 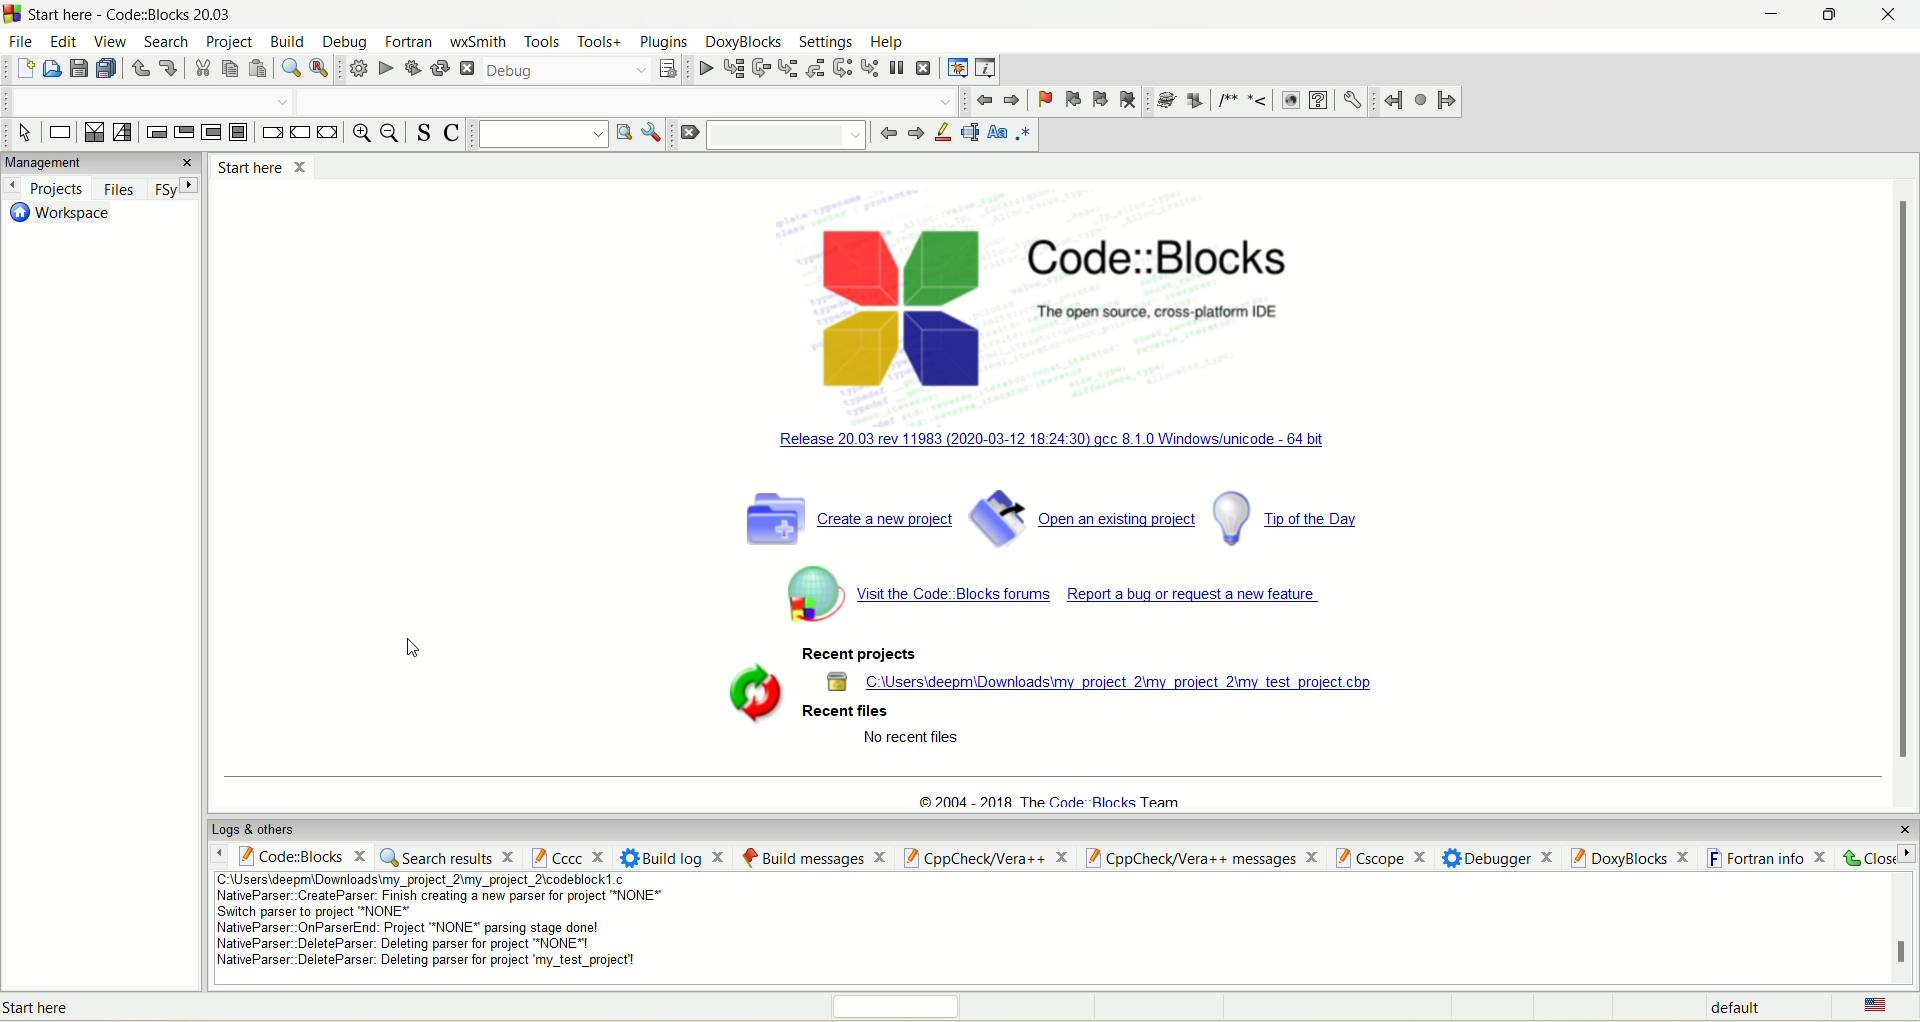 I want to click on new, so click(x=24, y=68).